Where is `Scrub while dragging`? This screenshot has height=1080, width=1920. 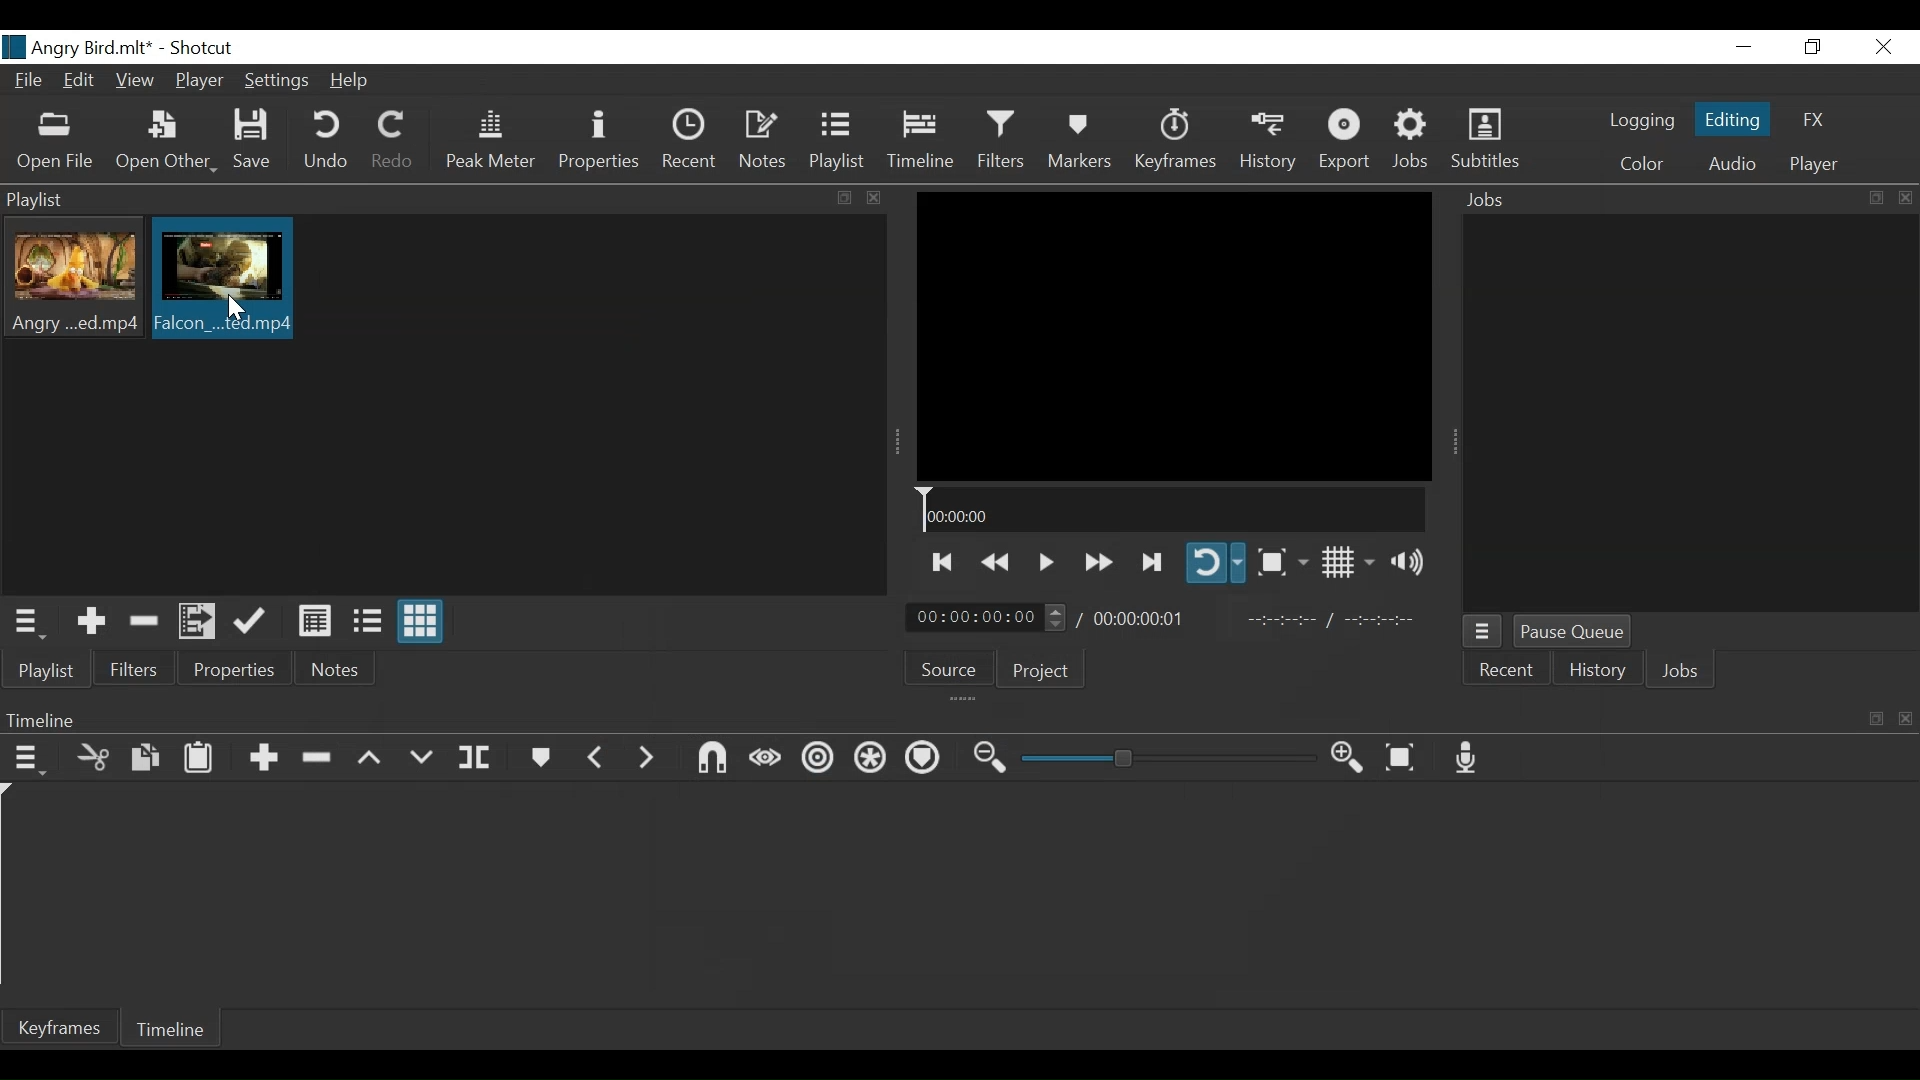
Scrub while dragging is located at coordinates (769, 760).